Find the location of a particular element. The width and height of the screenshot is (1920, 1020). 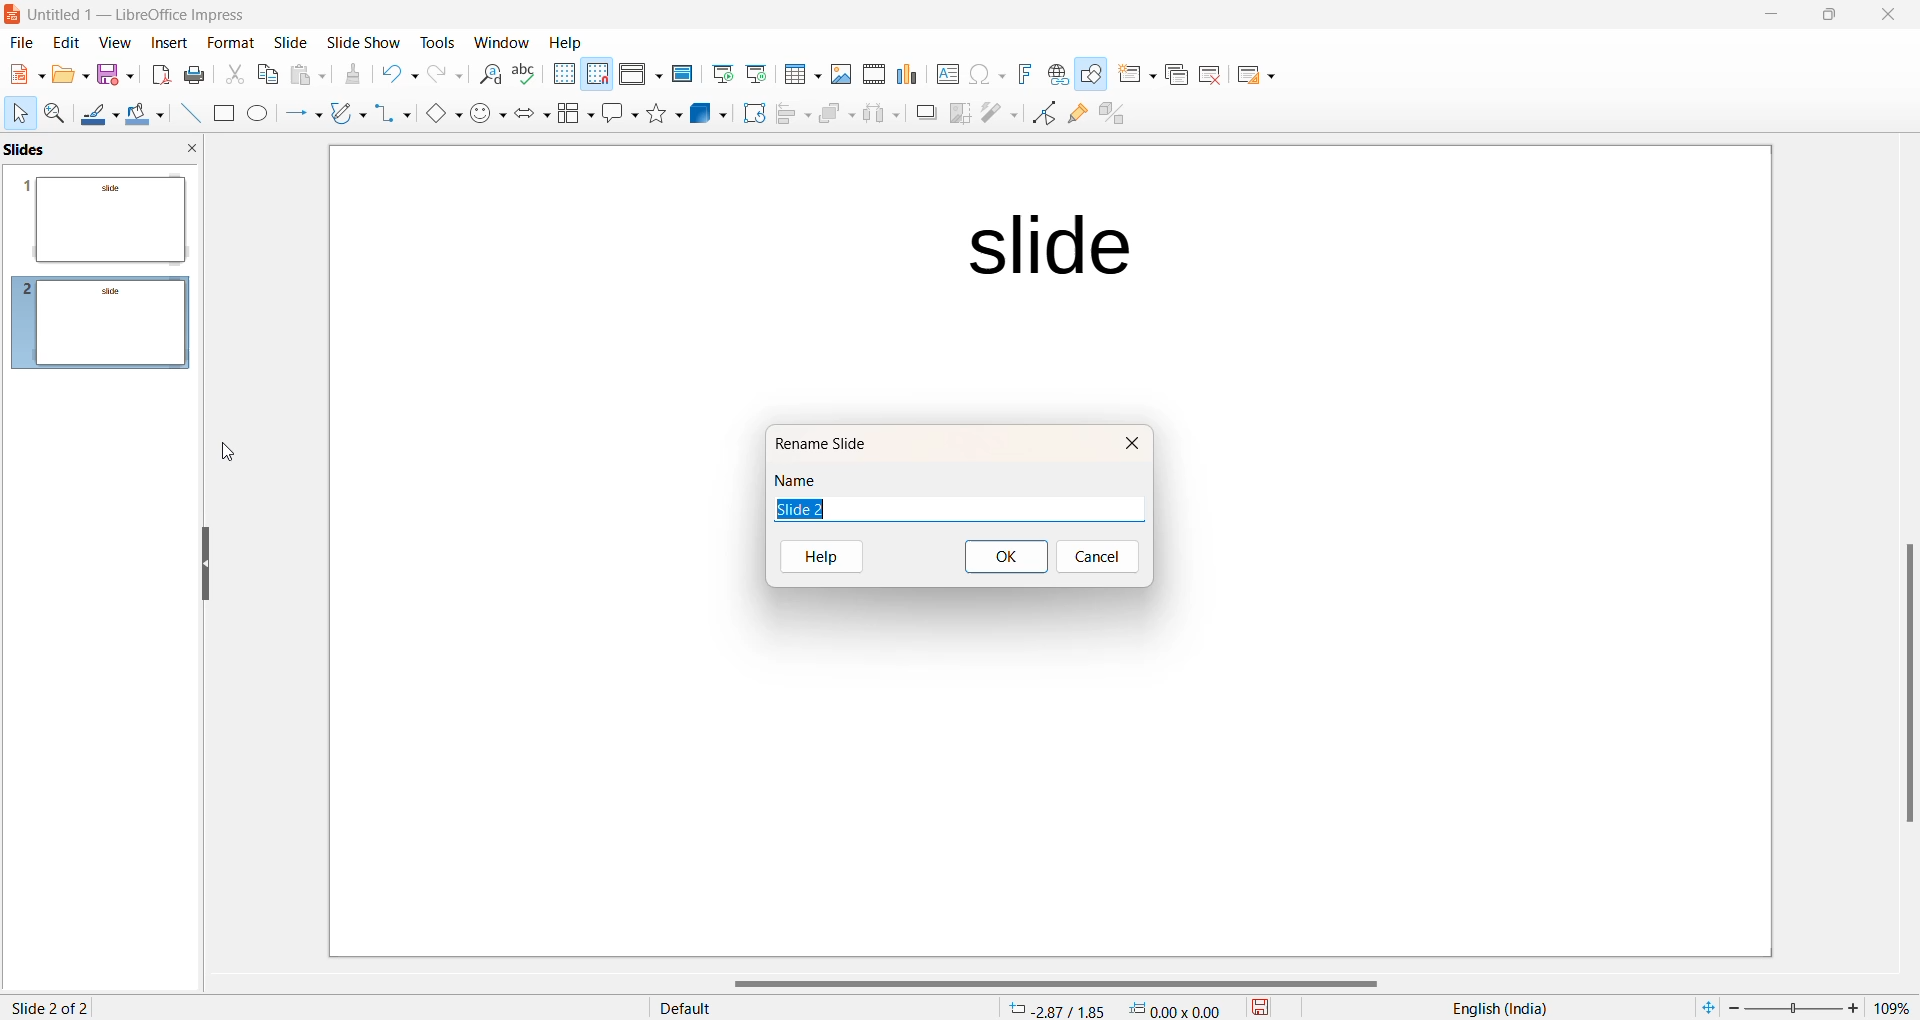

slide preview is located at coordinates (105, 216).